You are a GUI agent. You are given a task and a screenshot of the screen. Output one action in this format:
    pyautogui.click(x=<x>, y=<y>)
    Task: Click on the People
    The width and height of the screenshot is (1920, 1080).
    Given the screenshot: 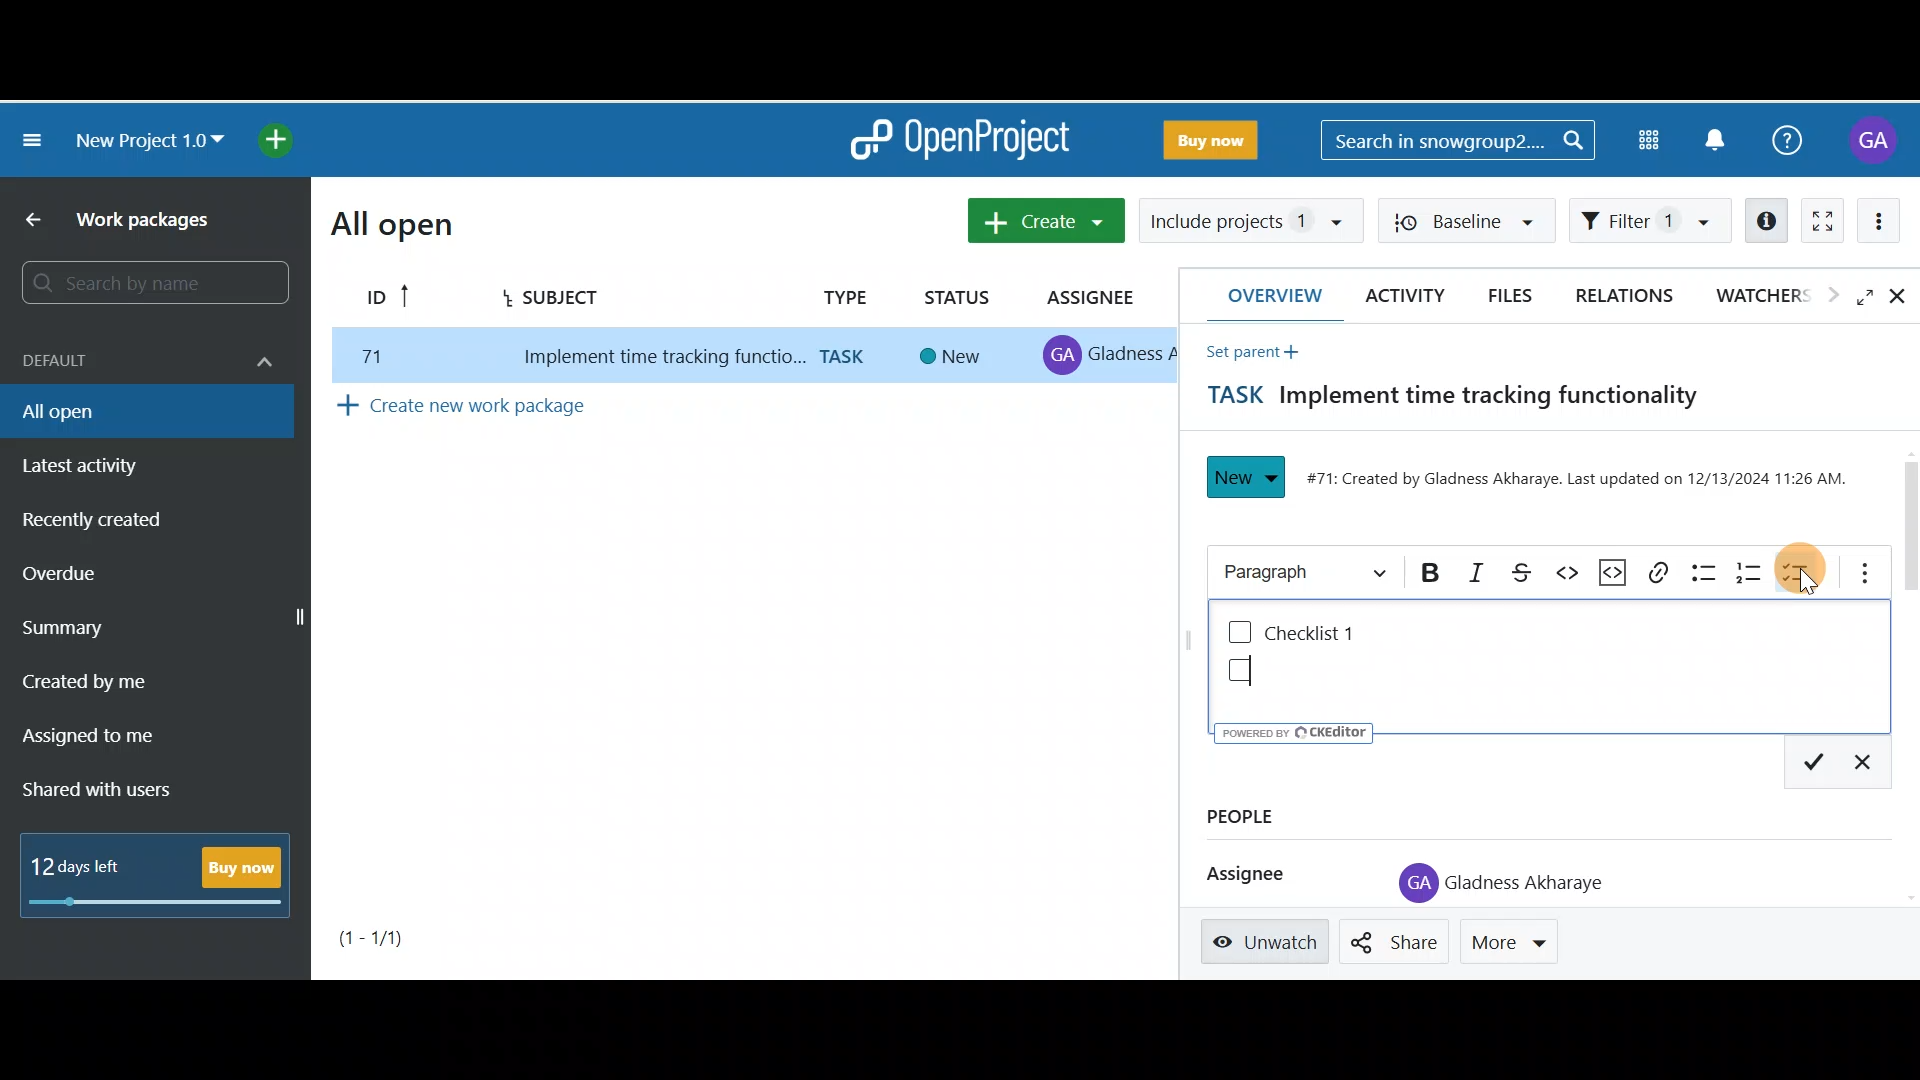 What is the action you would take?
    pyautogui.click(x=1280, y=815)
    